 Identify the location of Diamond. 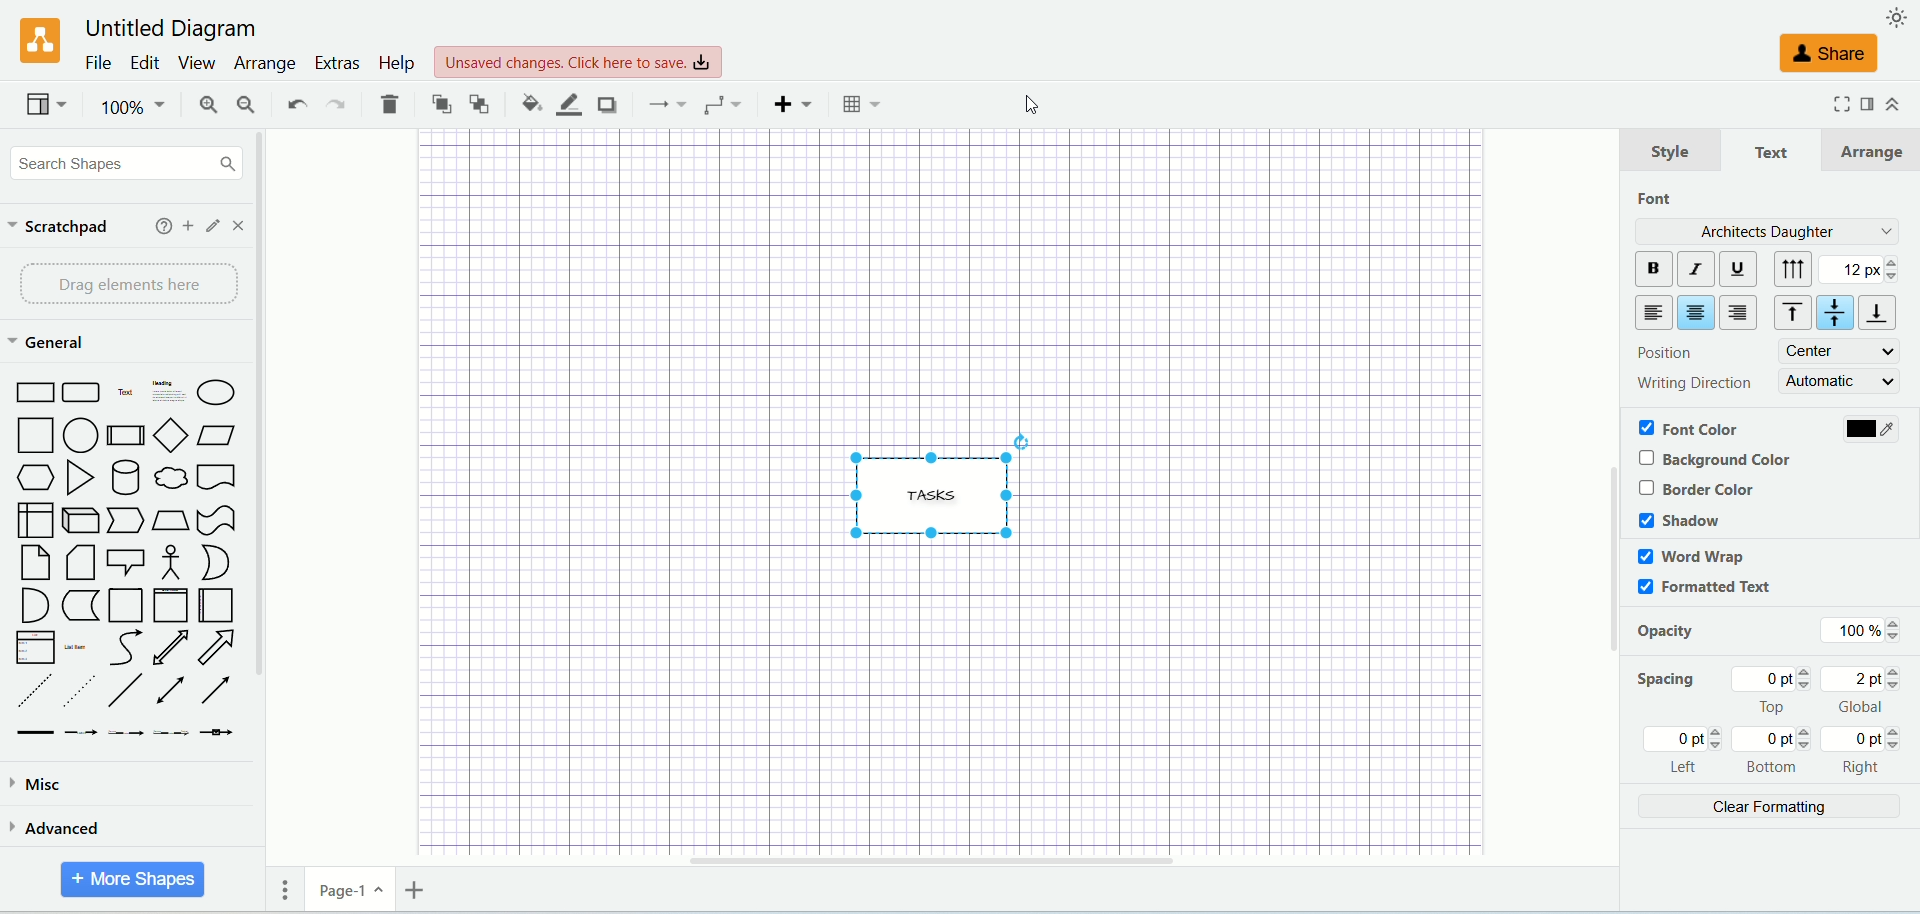
(170, 435).